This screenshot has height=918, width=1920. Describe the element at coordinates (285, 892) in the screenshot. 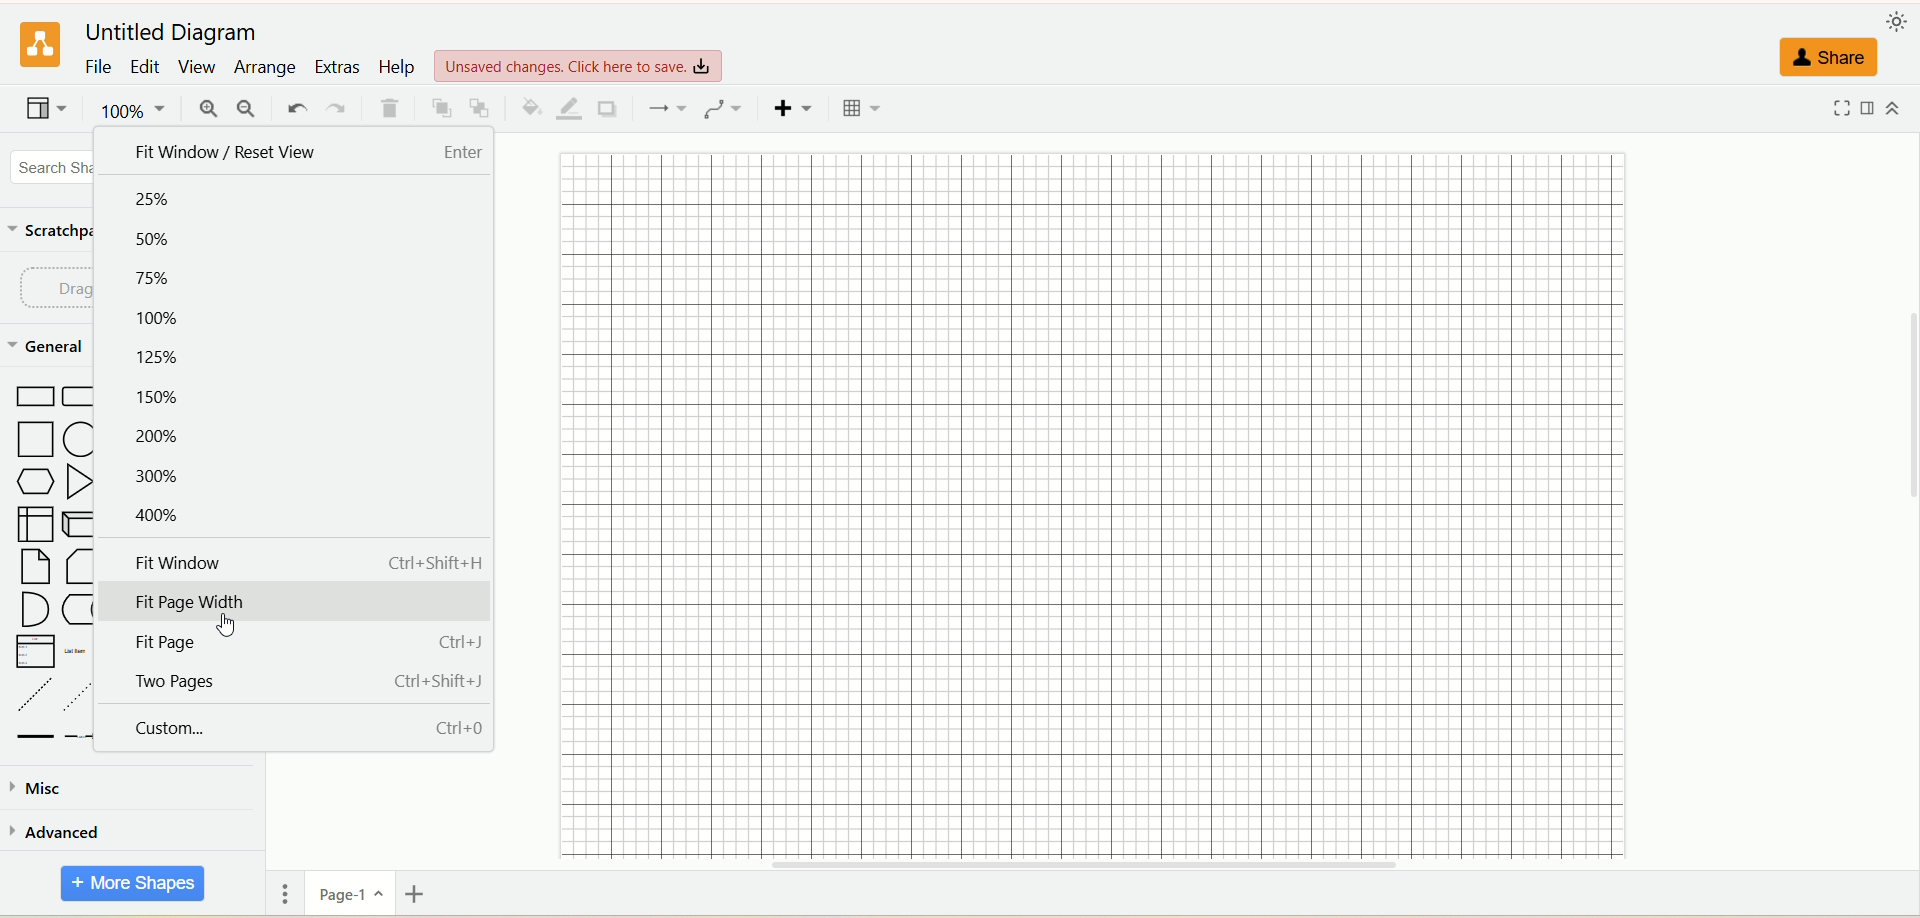

I see `pages` at that location.